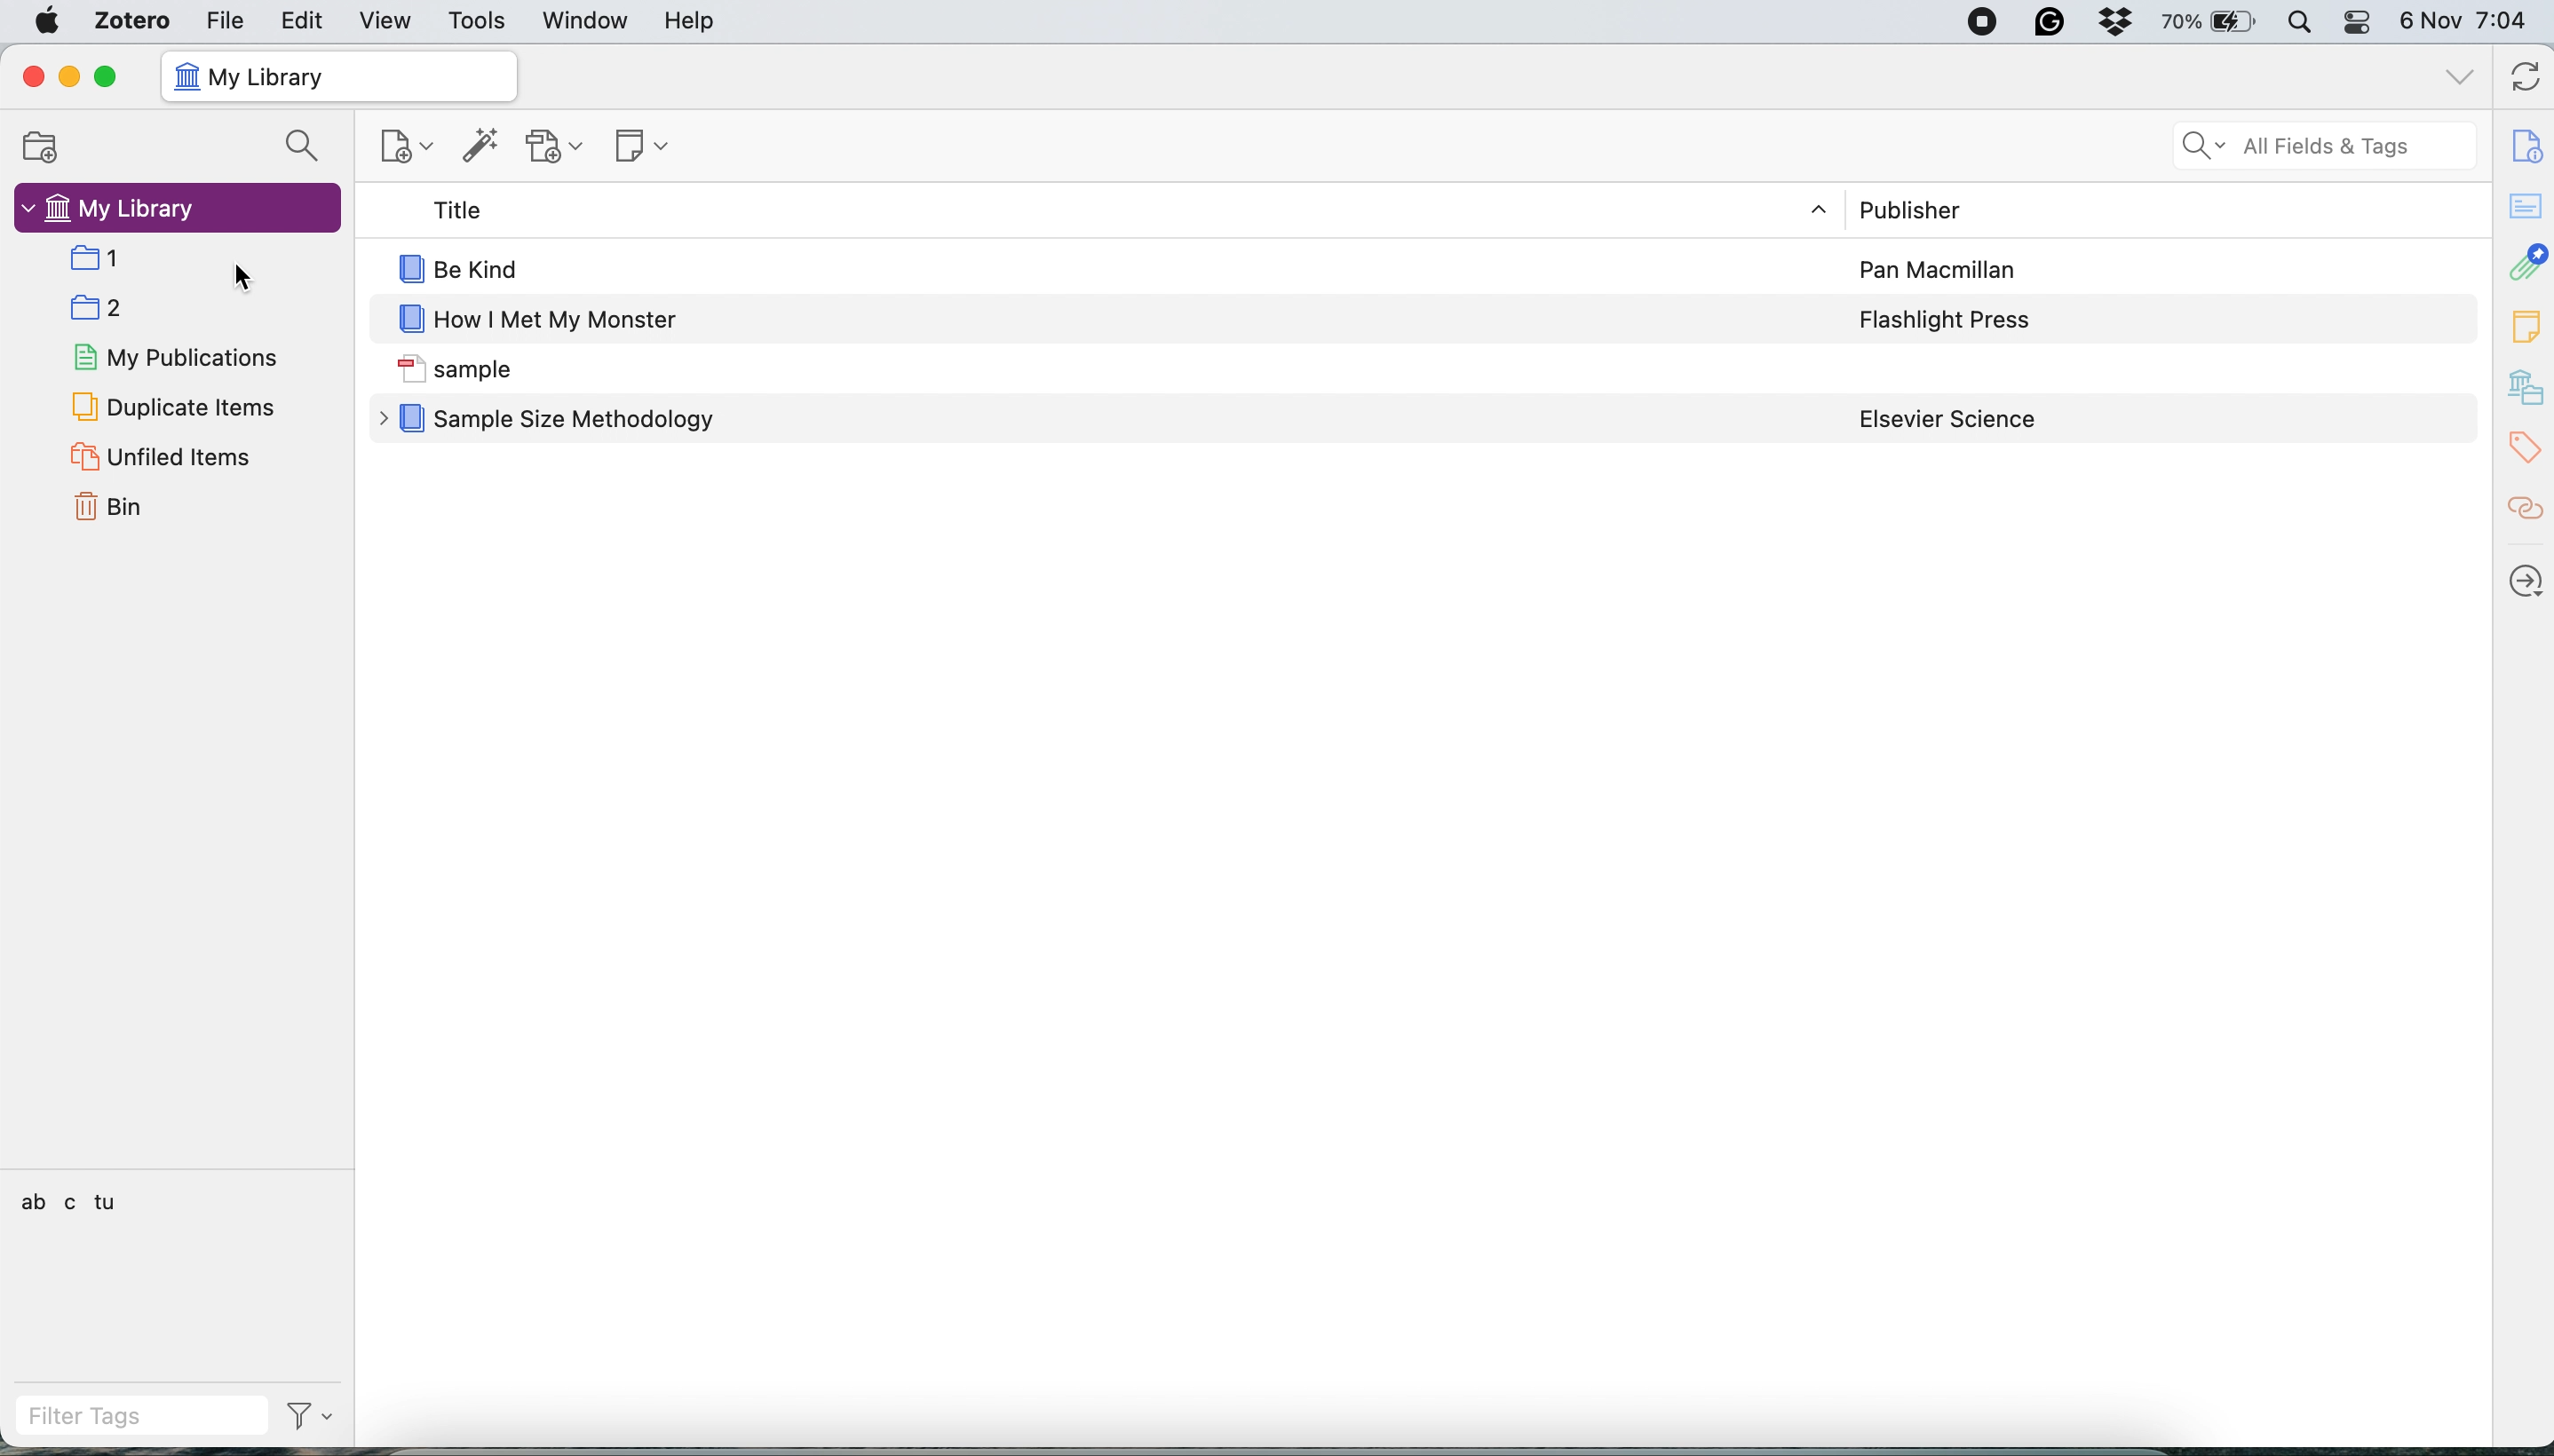 The height and width of the screenshot is (1456, 2554). I want to click on item info, so click(2523, 140).